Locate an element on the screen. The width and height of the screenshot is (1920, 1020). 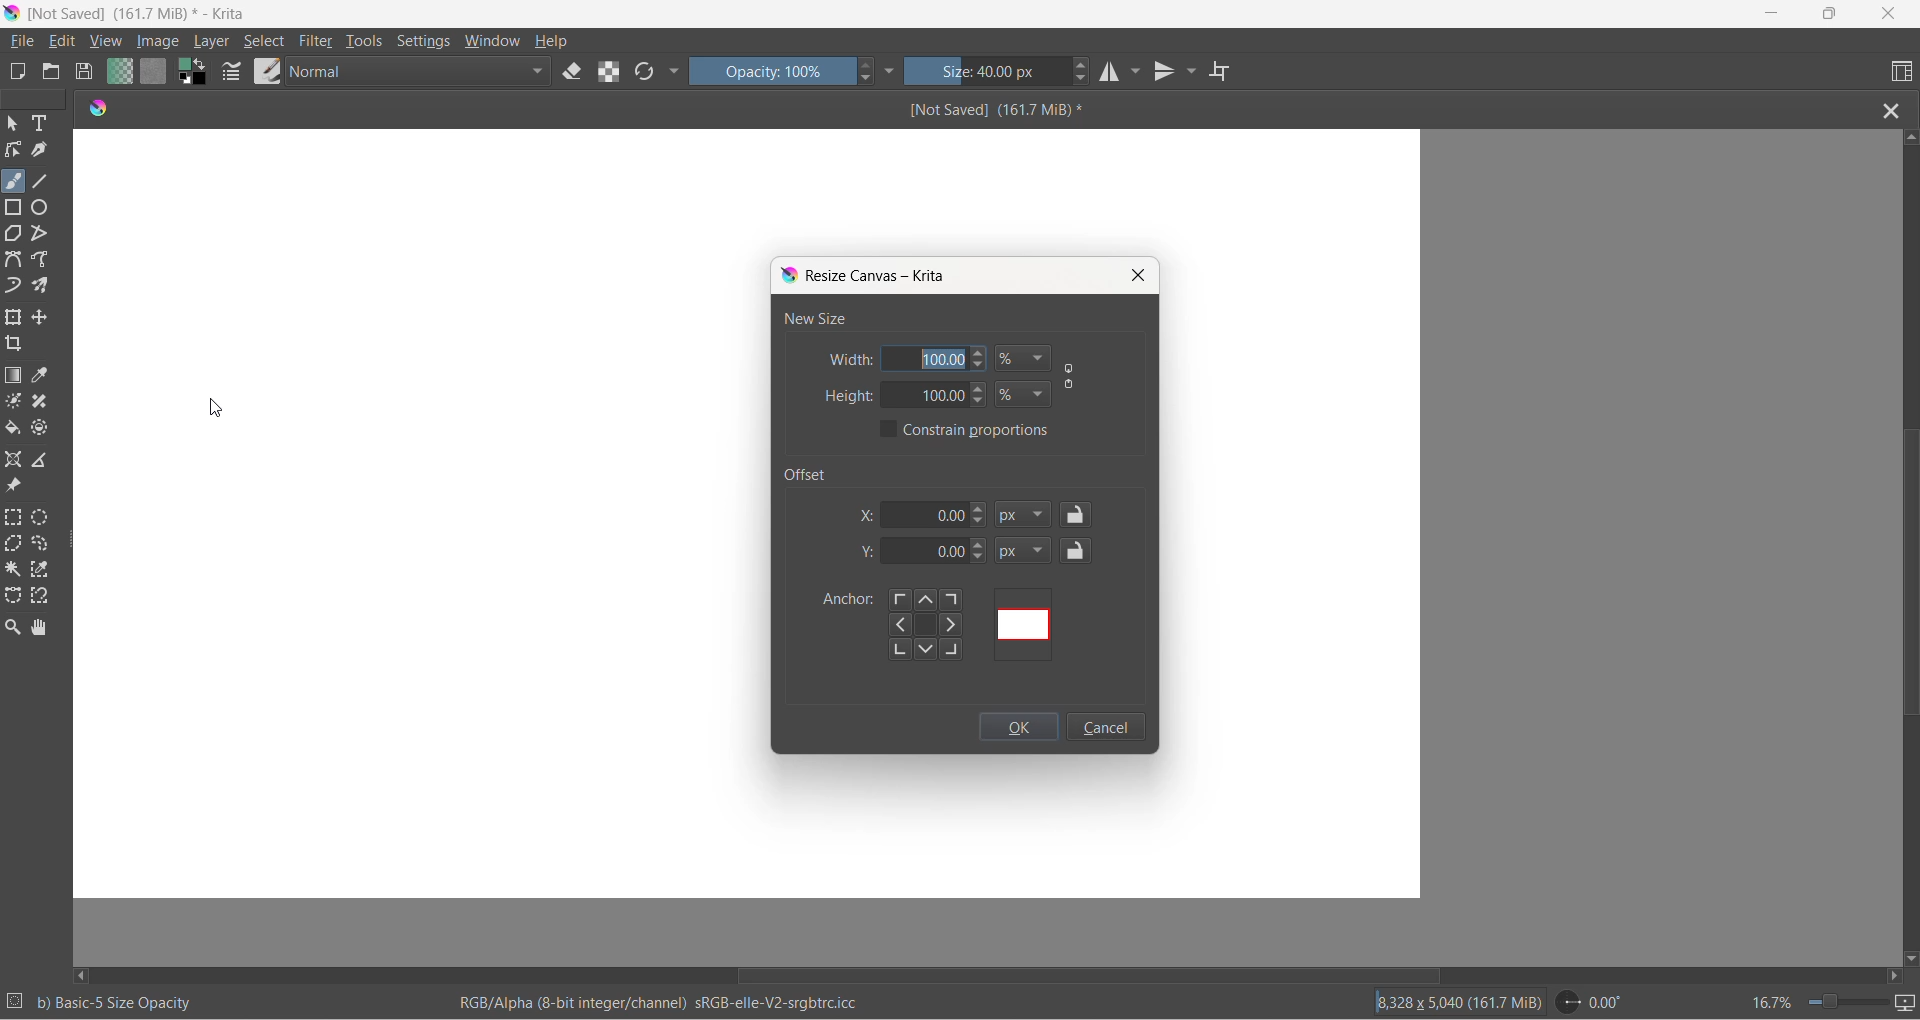
reload the original presets is located at coordinates (647, 74).